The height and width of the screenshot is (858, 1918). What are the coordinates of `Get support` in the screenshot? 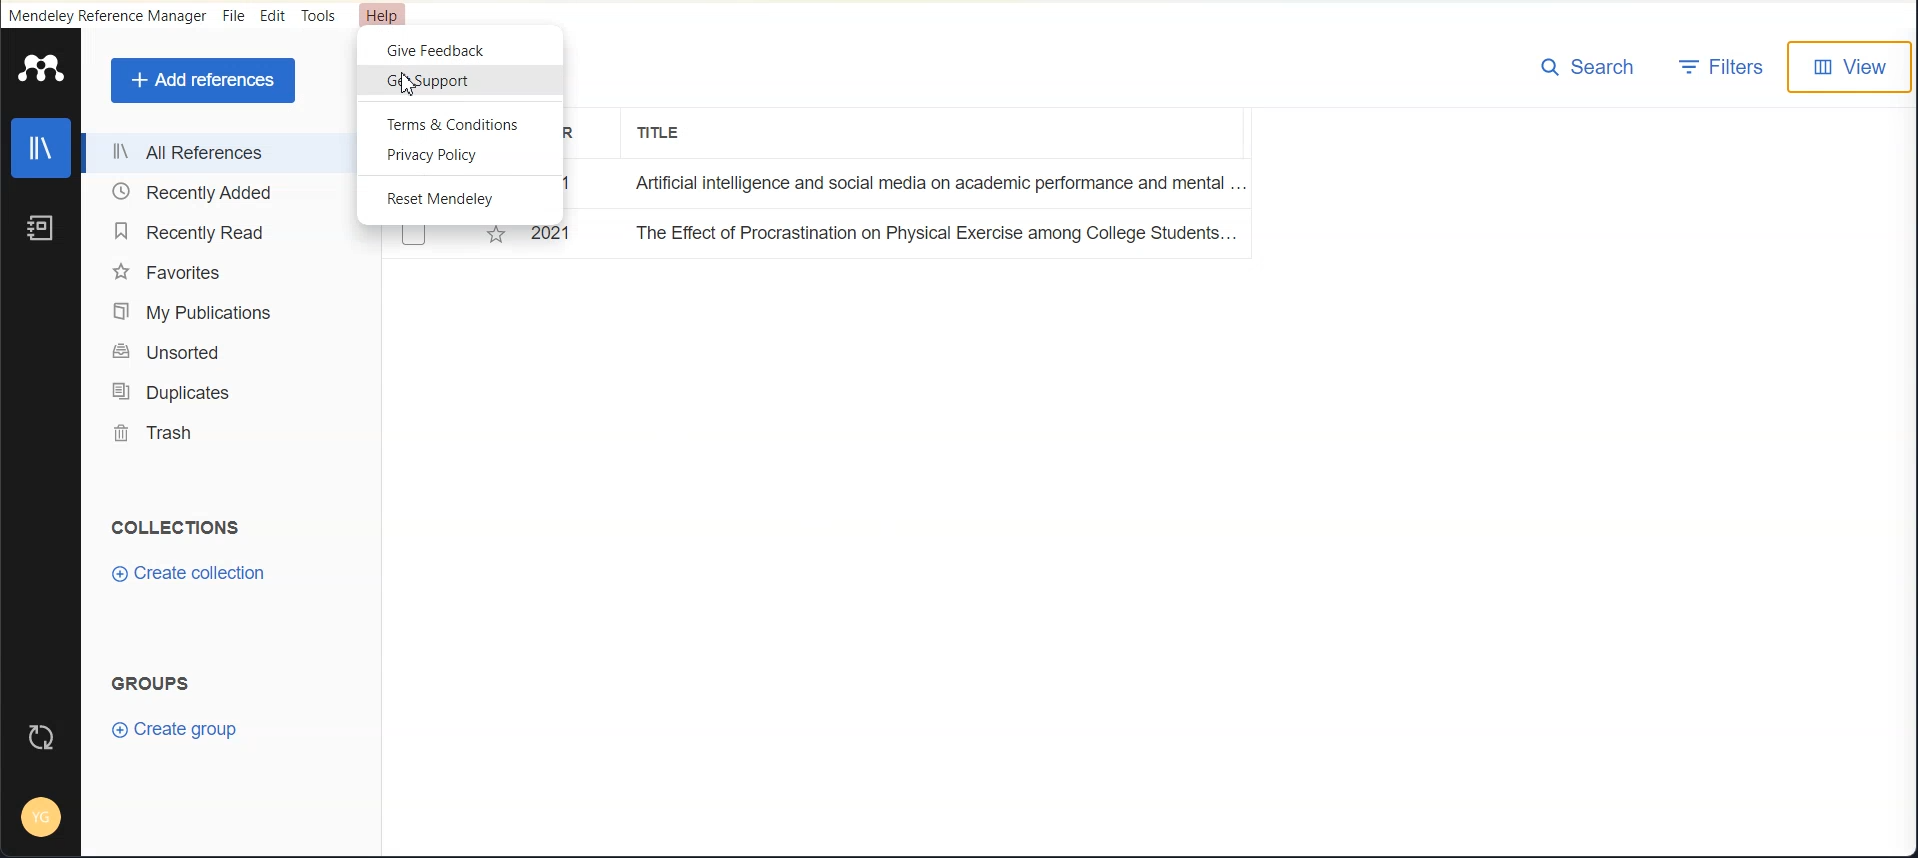 It's located at (461, 80).